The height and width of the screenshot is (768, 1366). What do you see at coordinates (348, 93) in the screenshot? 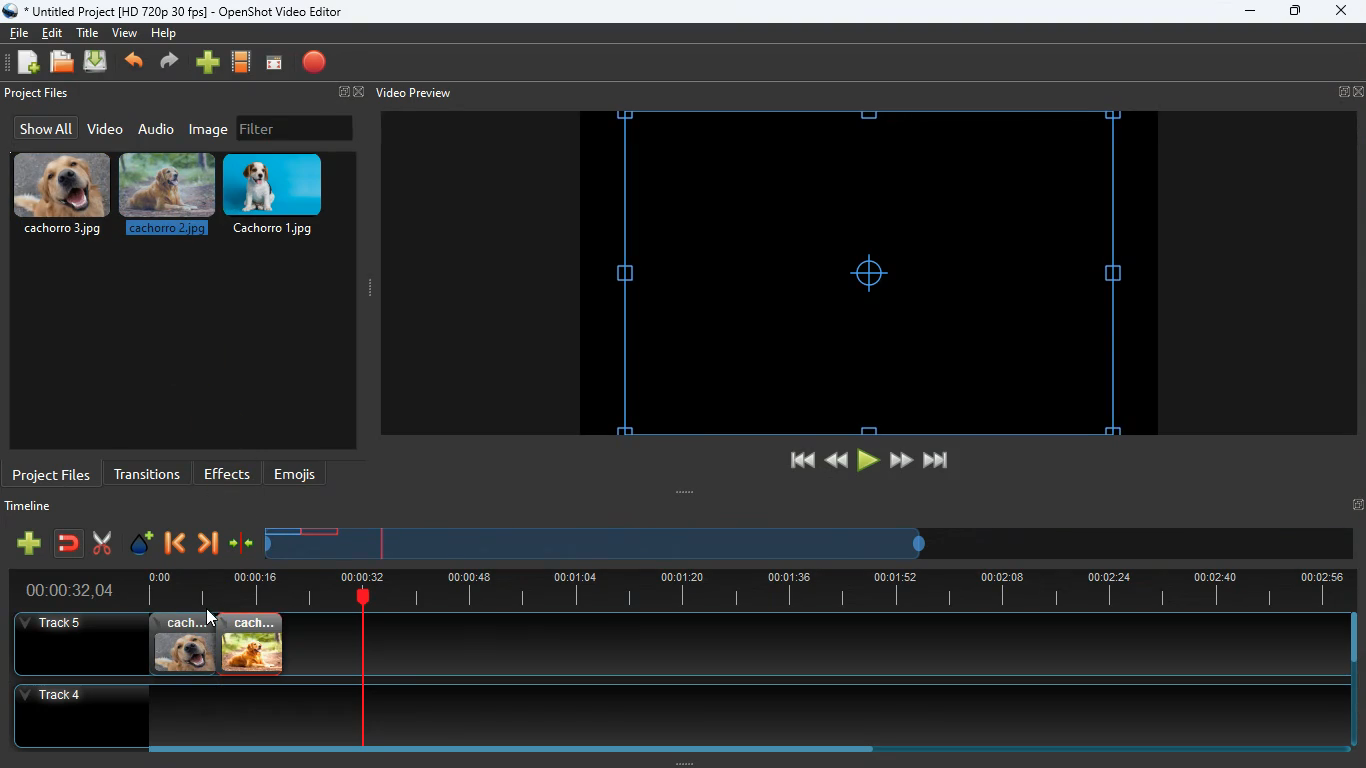
I see `fullscreen` at bounding box center [348, 93].